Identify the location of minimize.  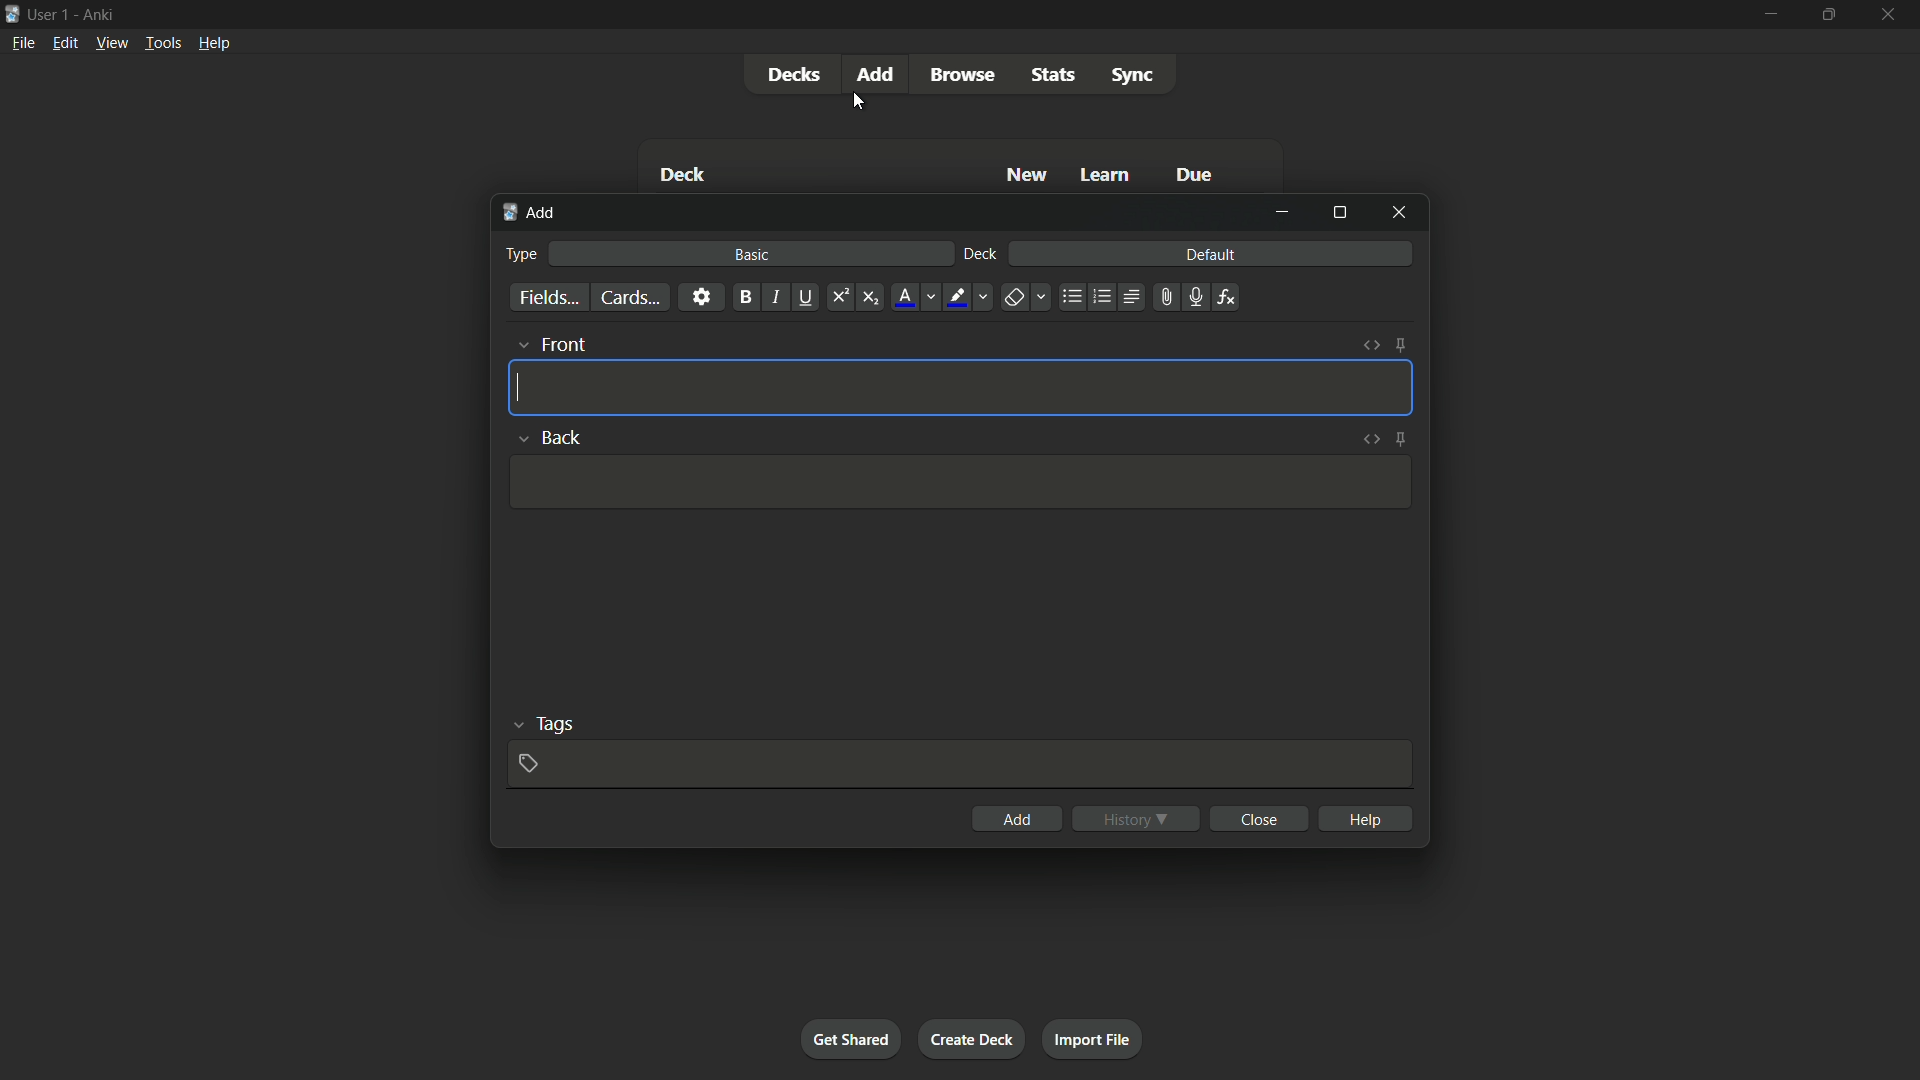
(1769, 13).